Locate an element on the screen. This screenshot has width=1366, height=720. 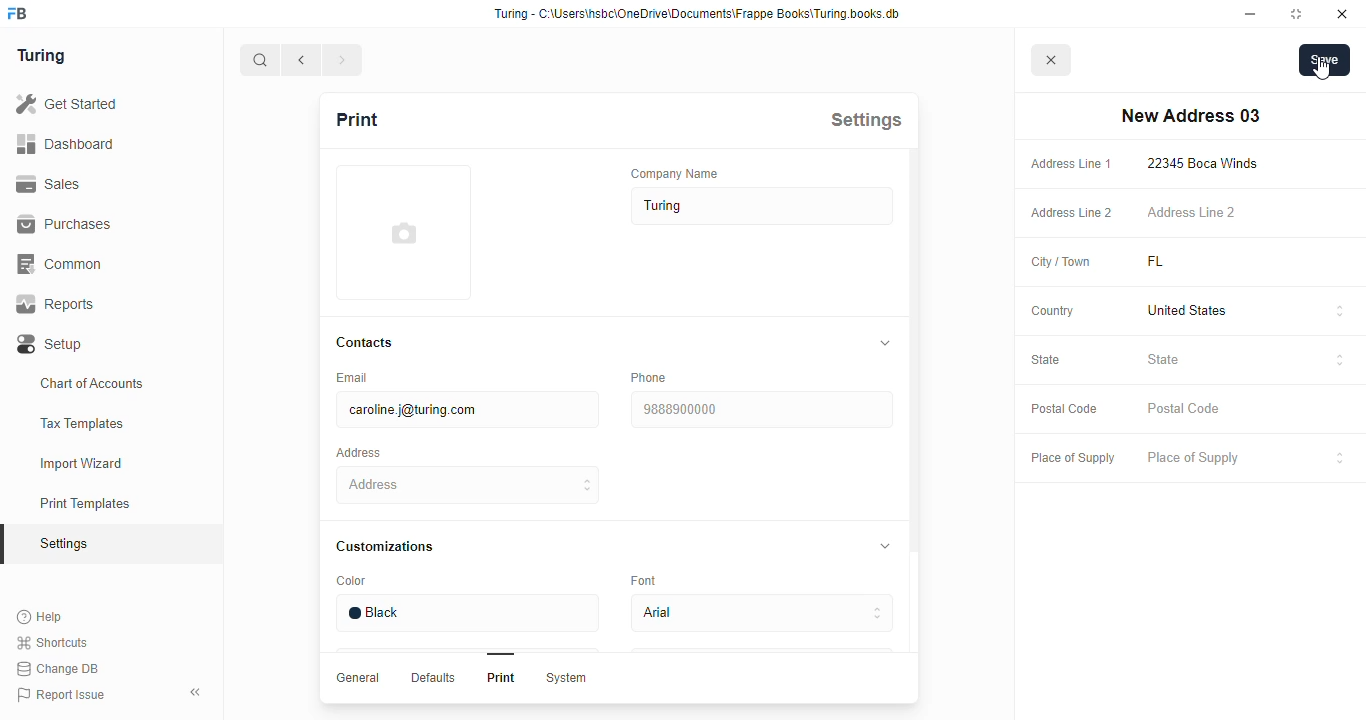
Turing - C:\Users\hshc\OneDrive\Documents\Frappe Books\Turing.books.db is located at coordinates (699, 14).